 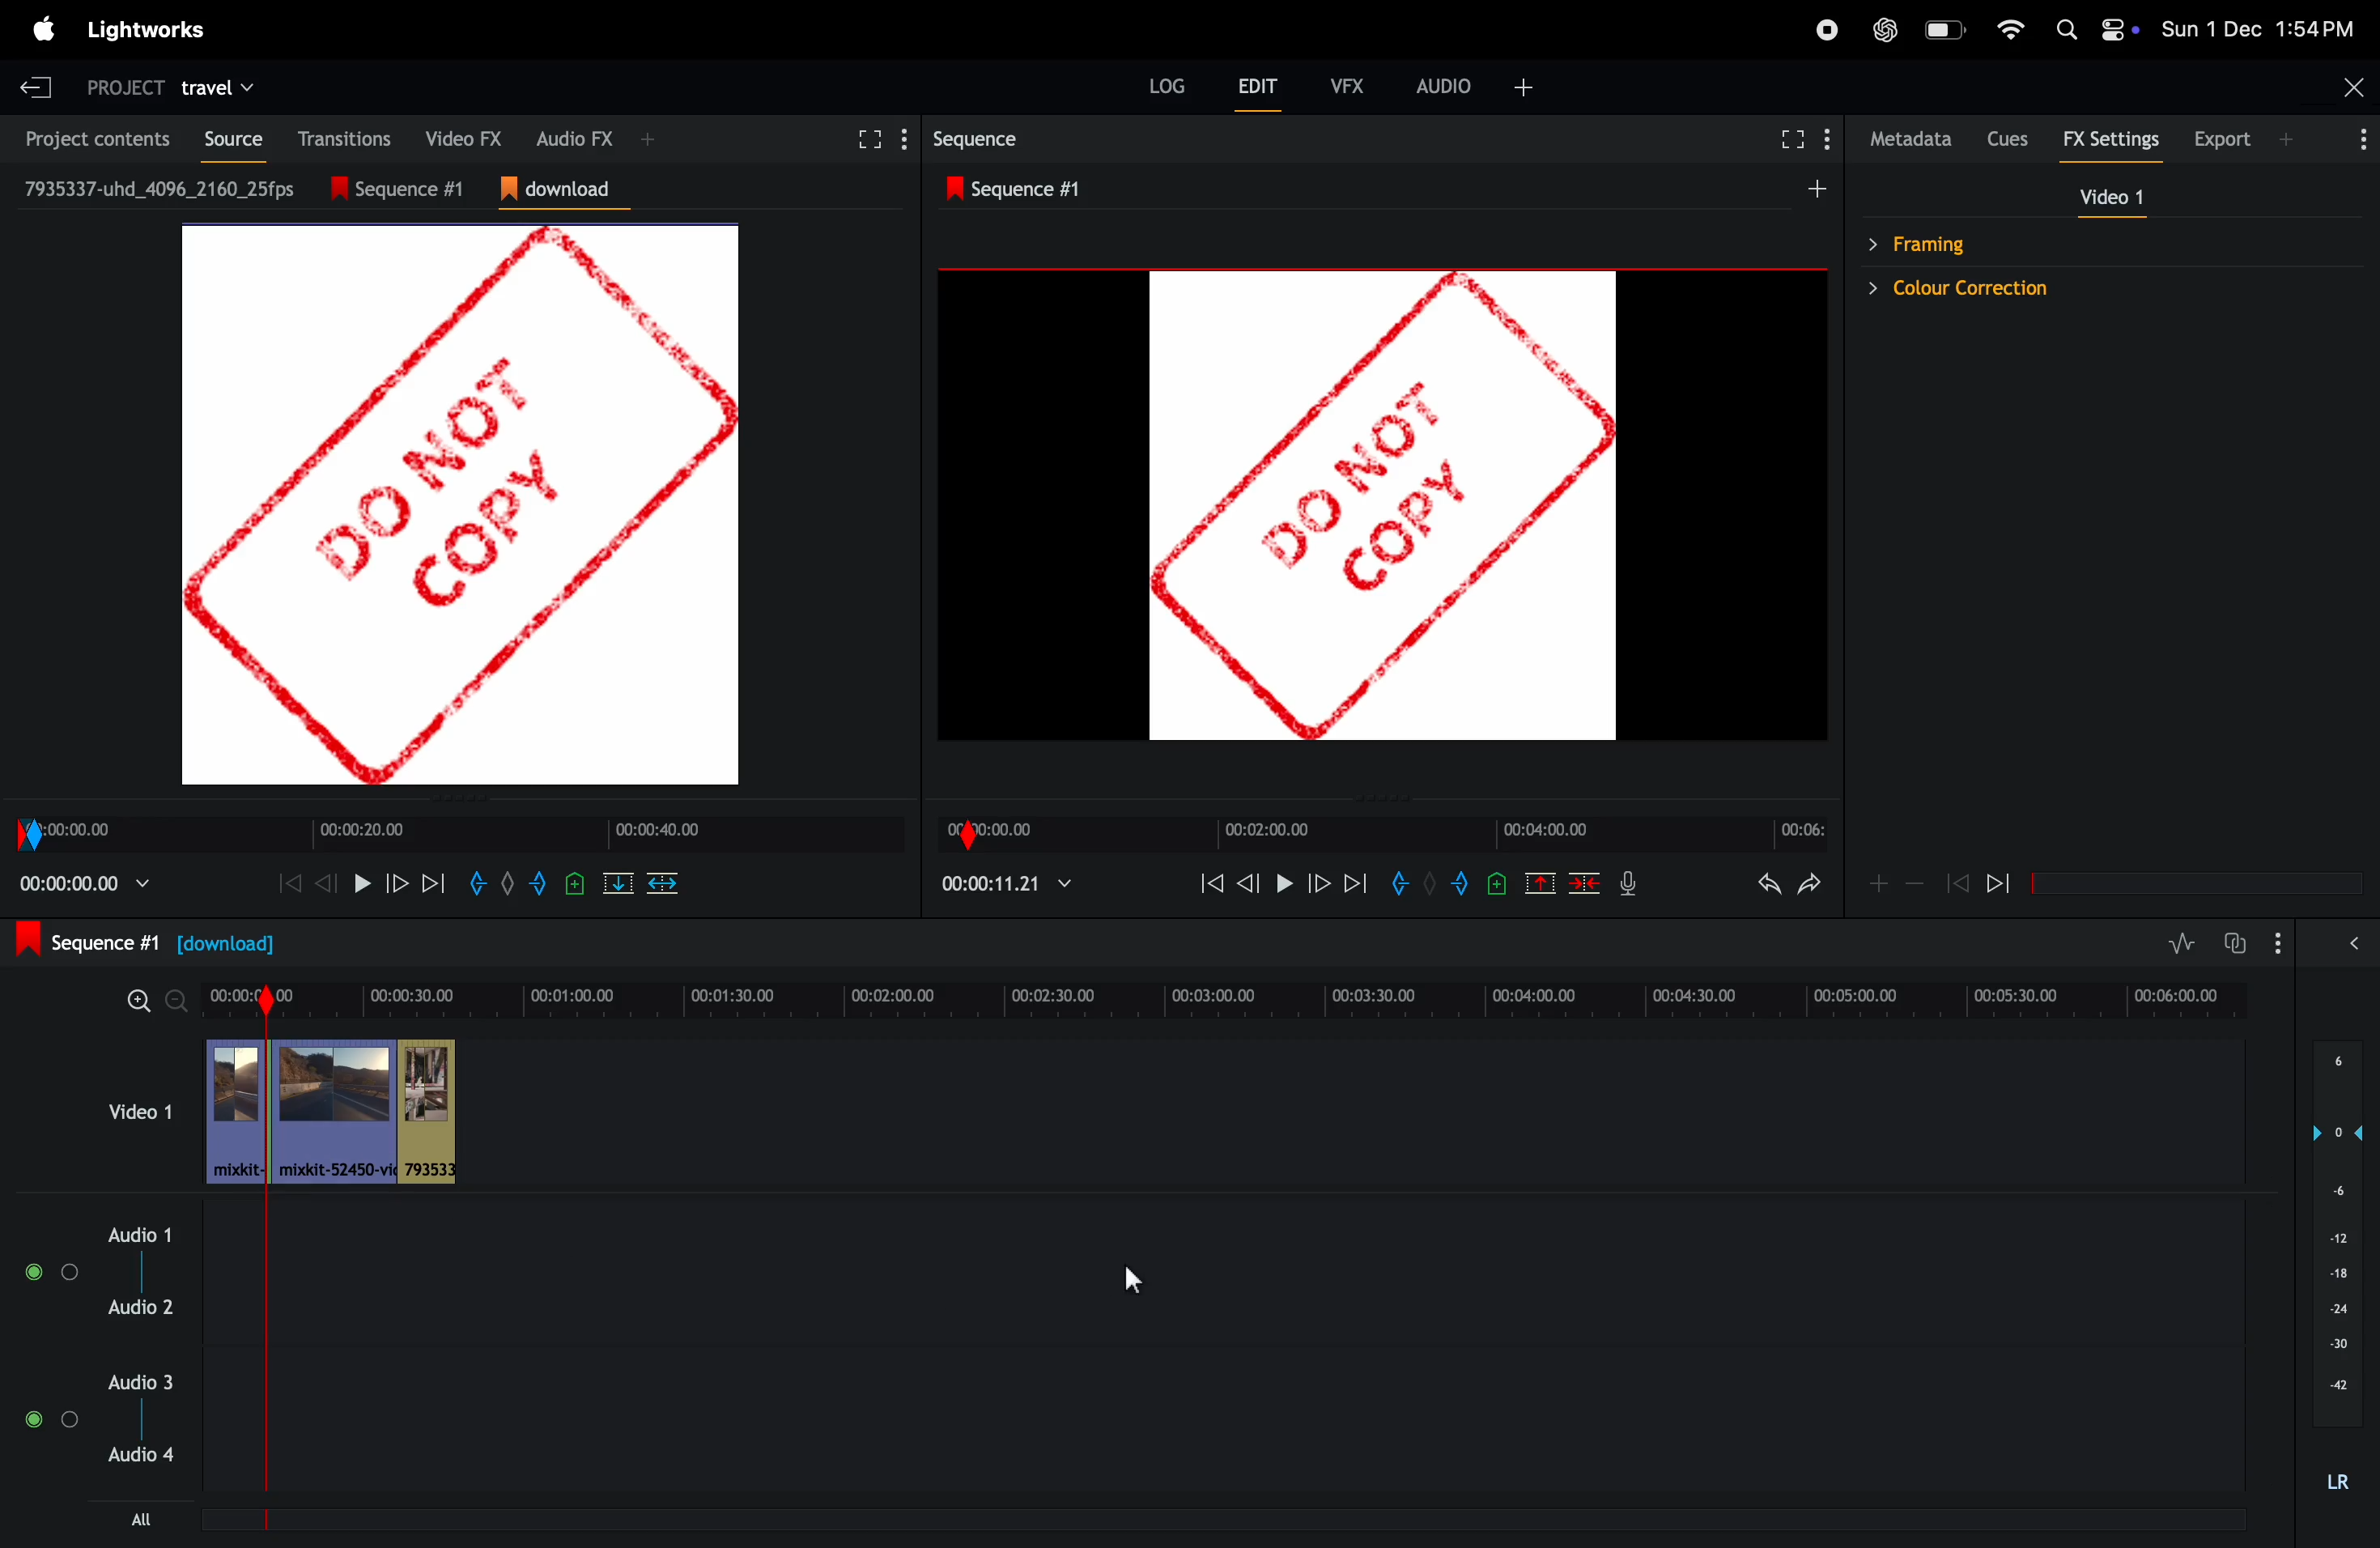 What do you see at coordinates (2010, 139) in the screenshot?
I see `cues` at bounding box center [2010, 139].